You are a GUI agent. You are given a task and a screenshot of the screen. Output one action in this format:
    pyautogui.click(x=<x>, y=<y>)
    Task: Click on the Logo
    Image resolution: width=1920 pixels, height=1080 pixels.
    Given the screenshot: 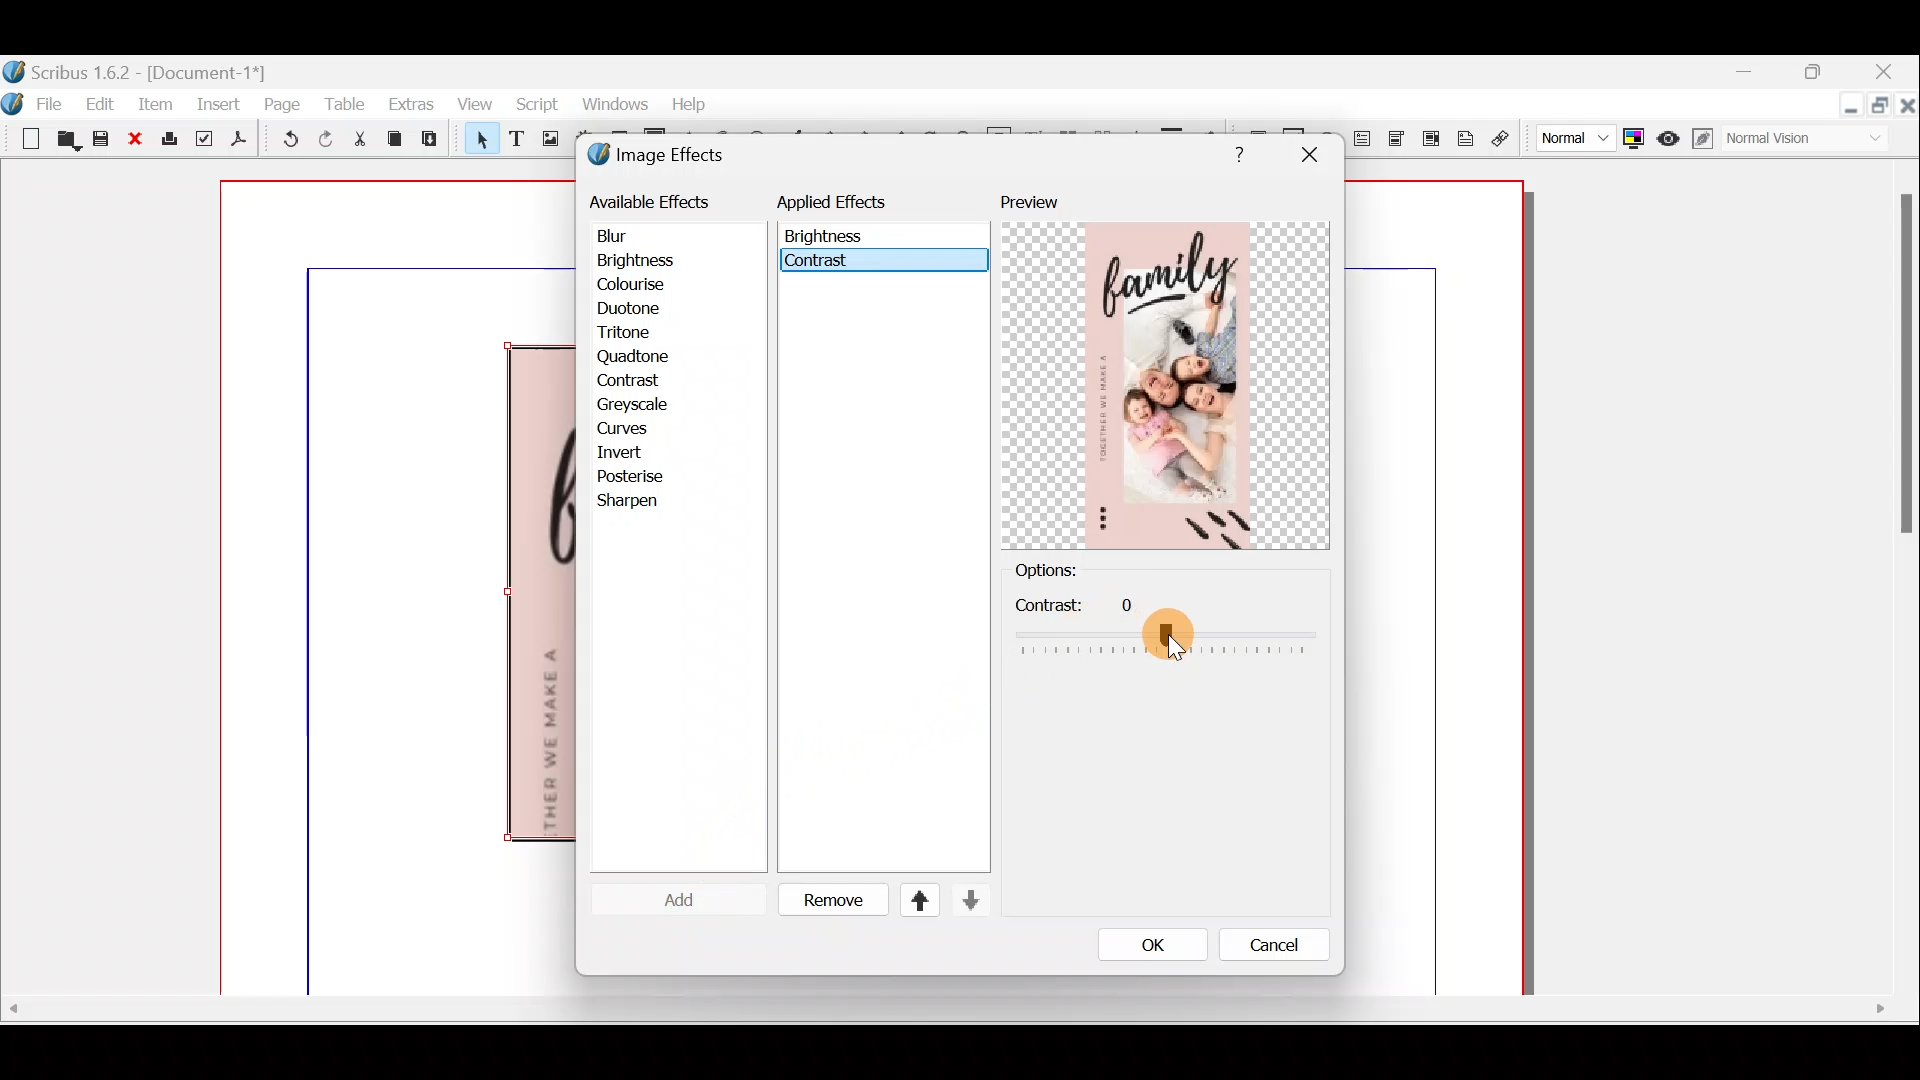 What is the action you would take?
    pyautogui.click(x=12, y=102)
    